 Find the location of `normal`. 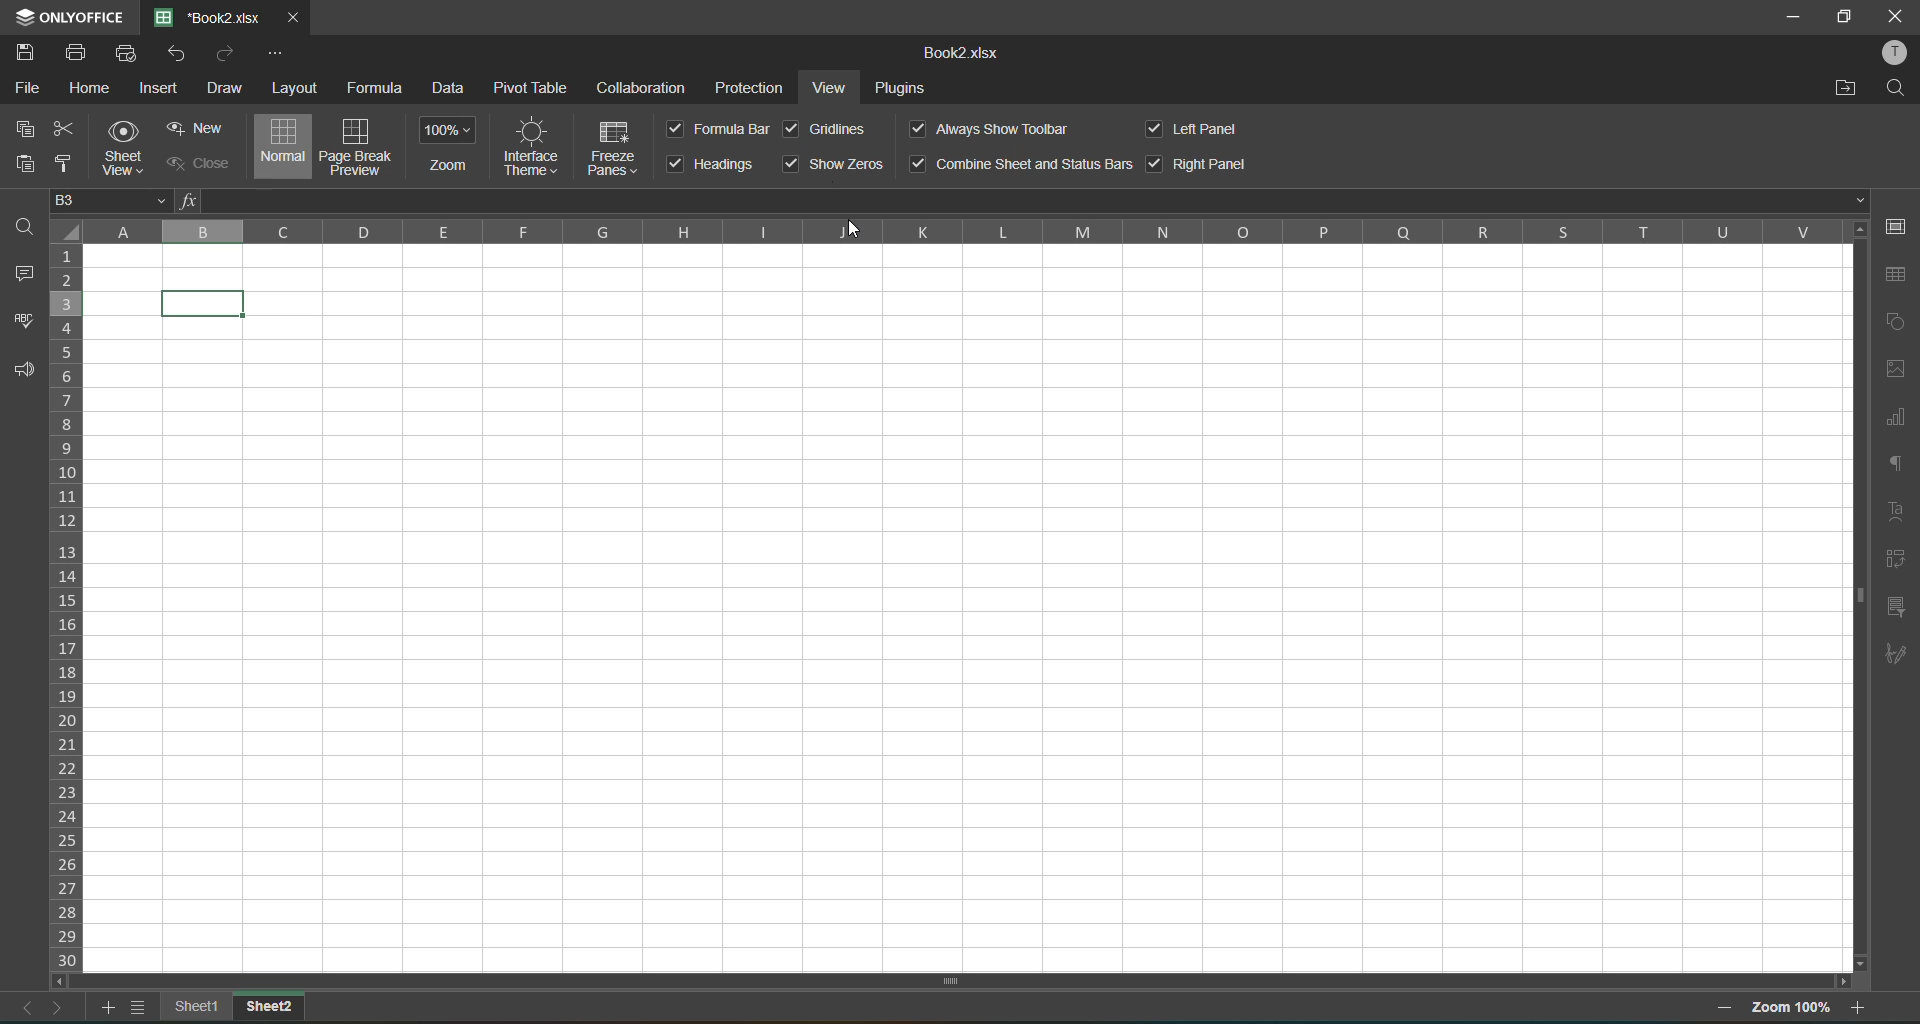

normal is located at coordinates (280, 147).